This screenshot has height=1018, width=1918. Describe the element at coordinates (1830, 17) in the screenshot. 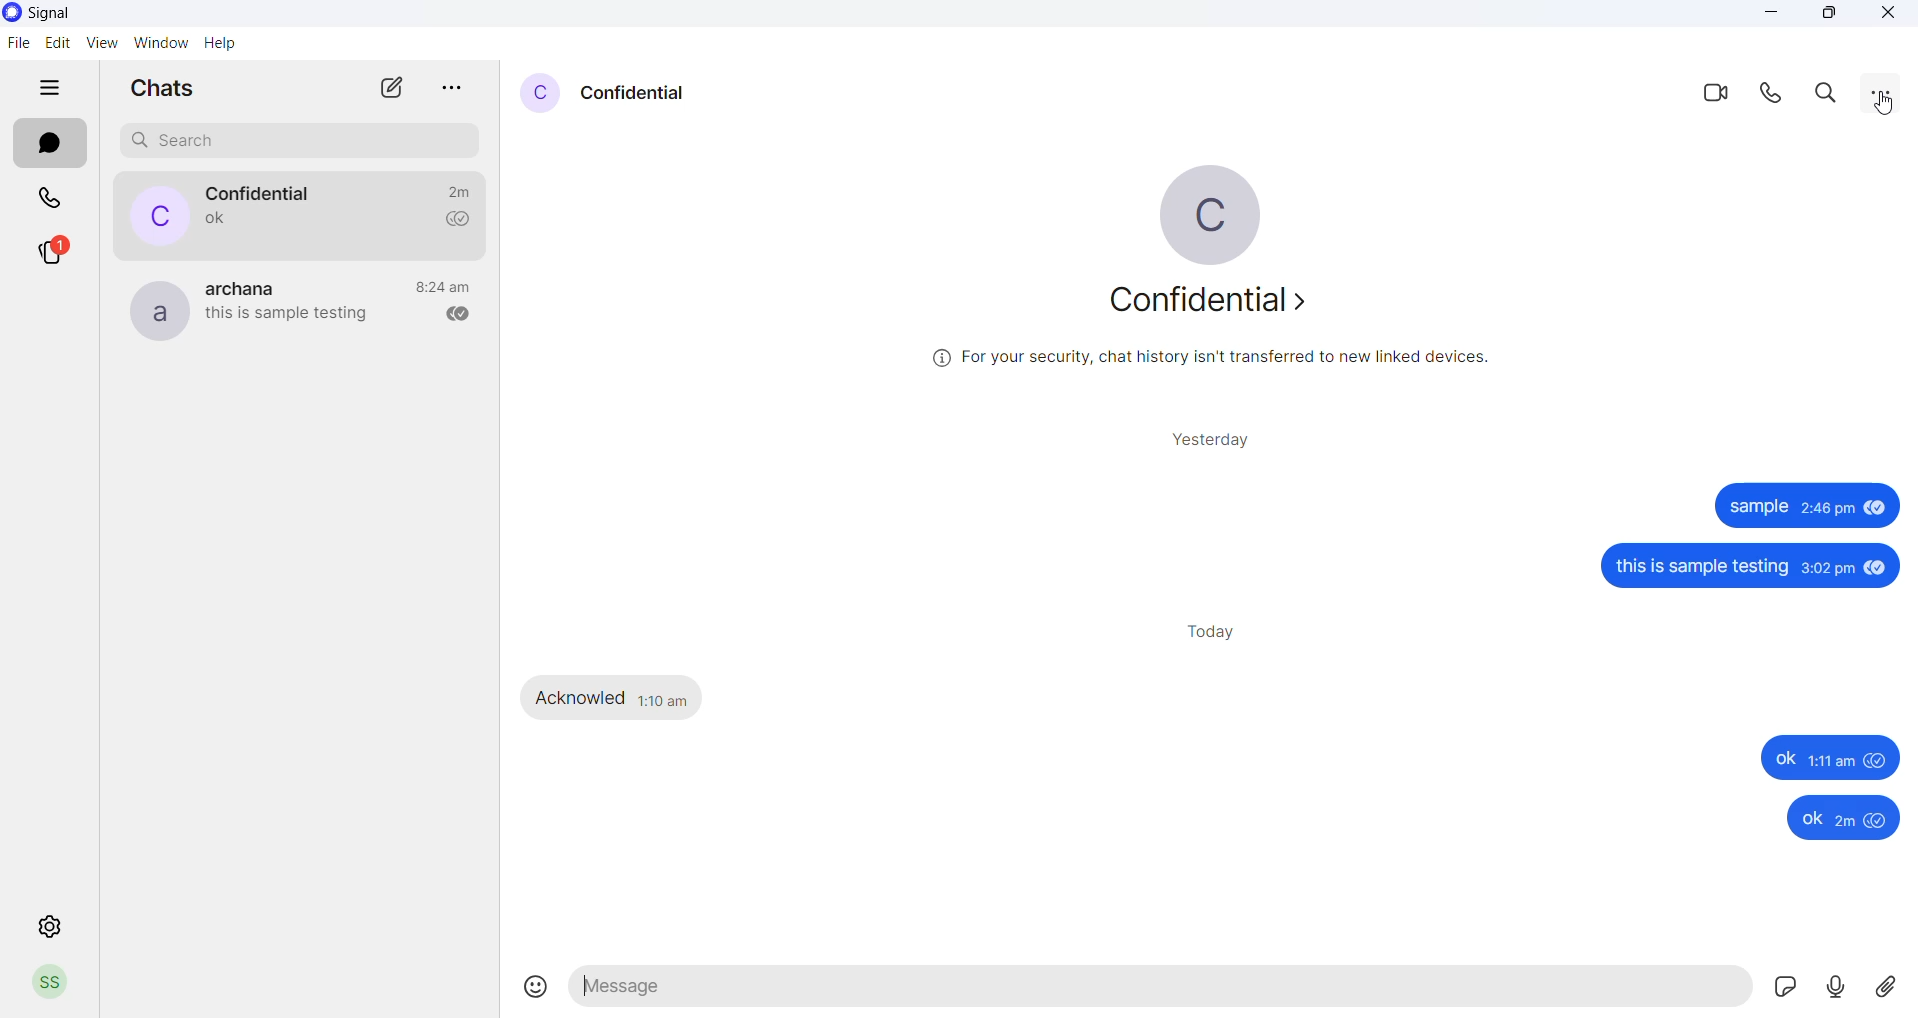

I see `maximize` at that location.